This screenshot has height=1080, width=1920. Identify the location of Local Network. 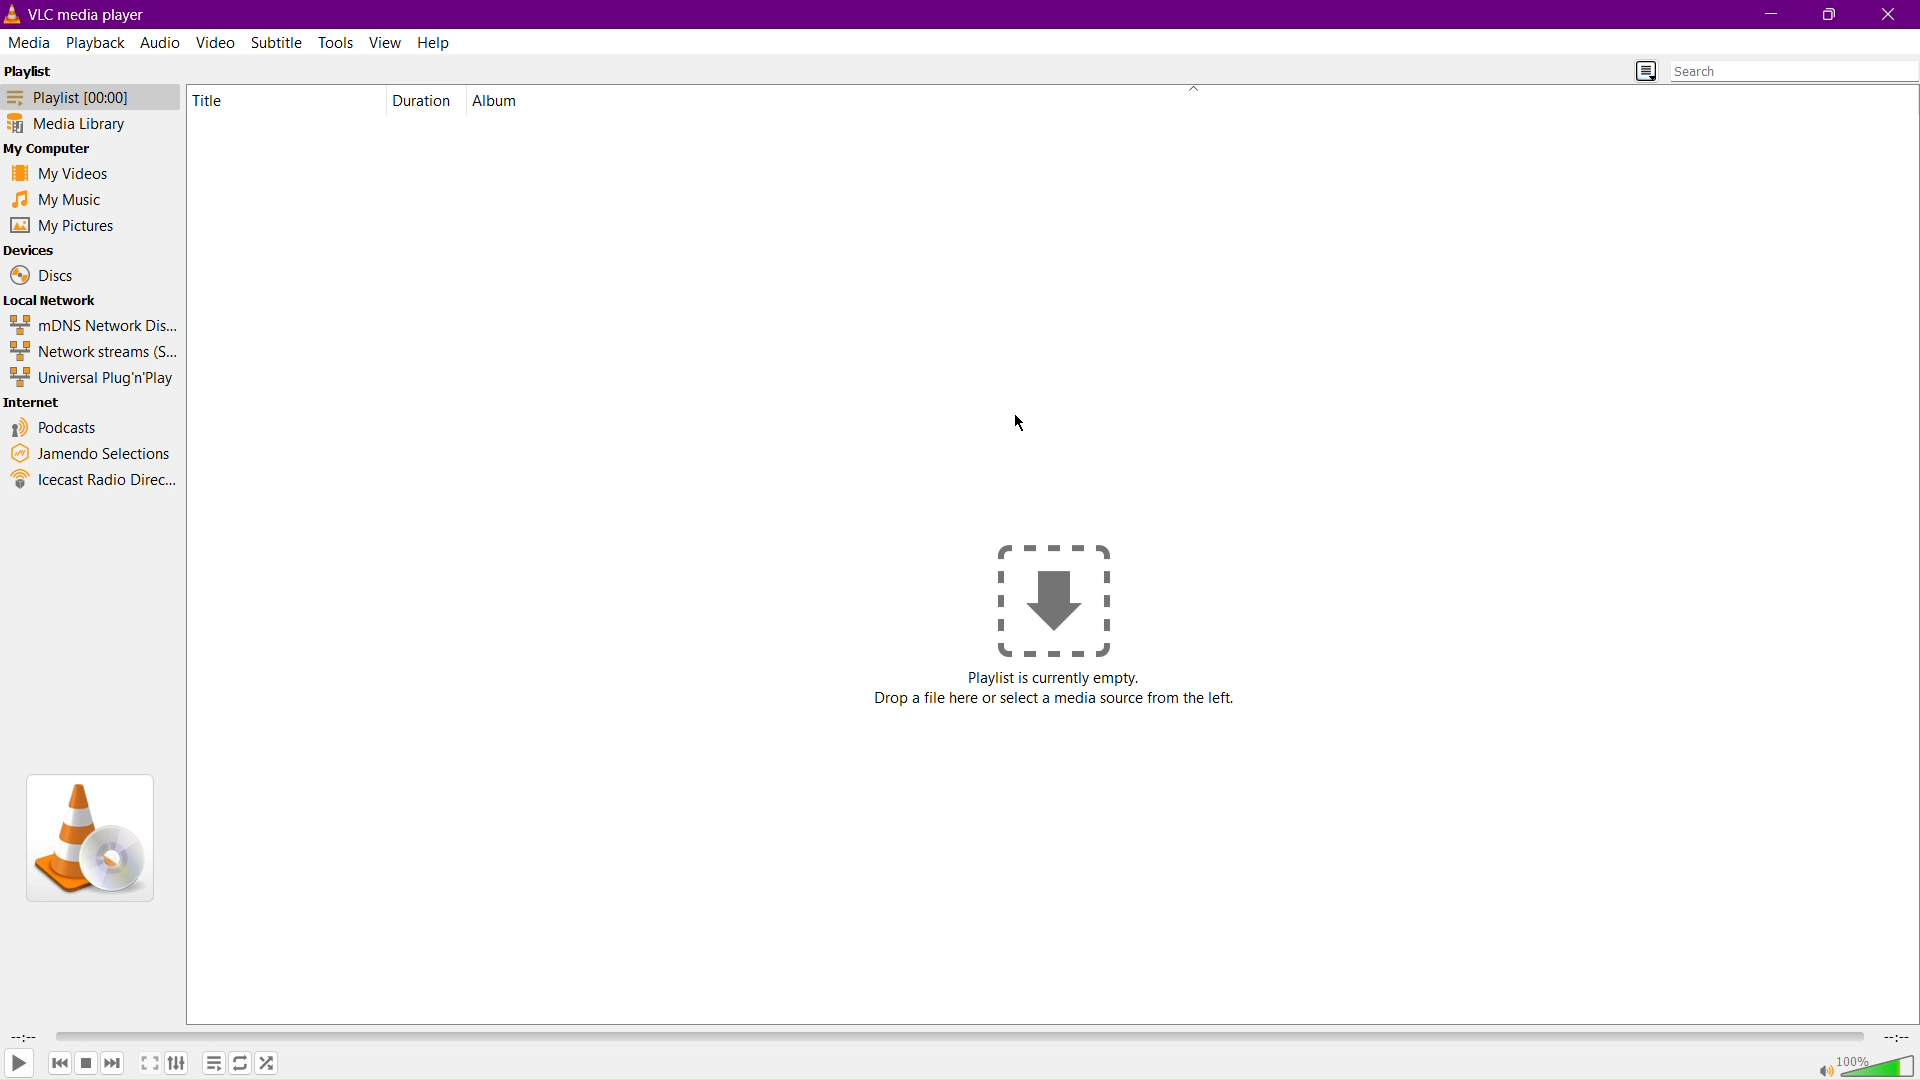
(53, 299).